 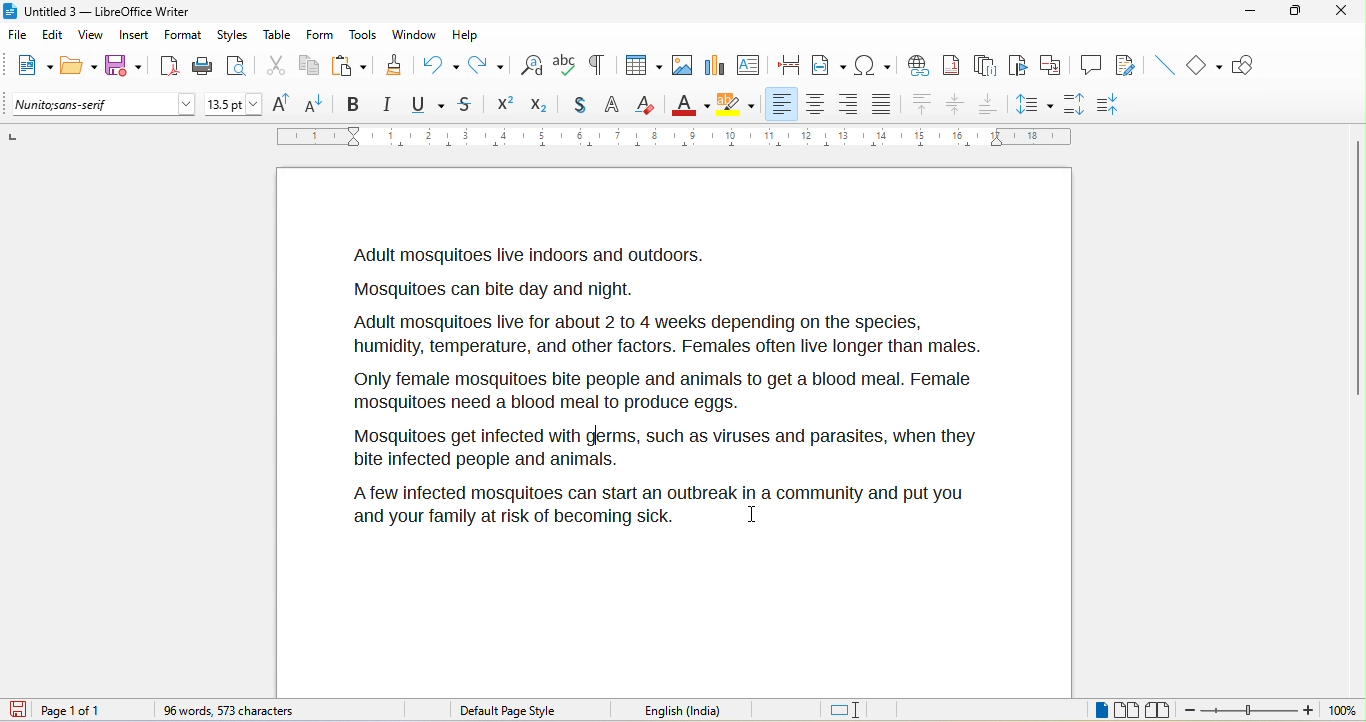 I want to click on text box, so click(x=748, y=64).